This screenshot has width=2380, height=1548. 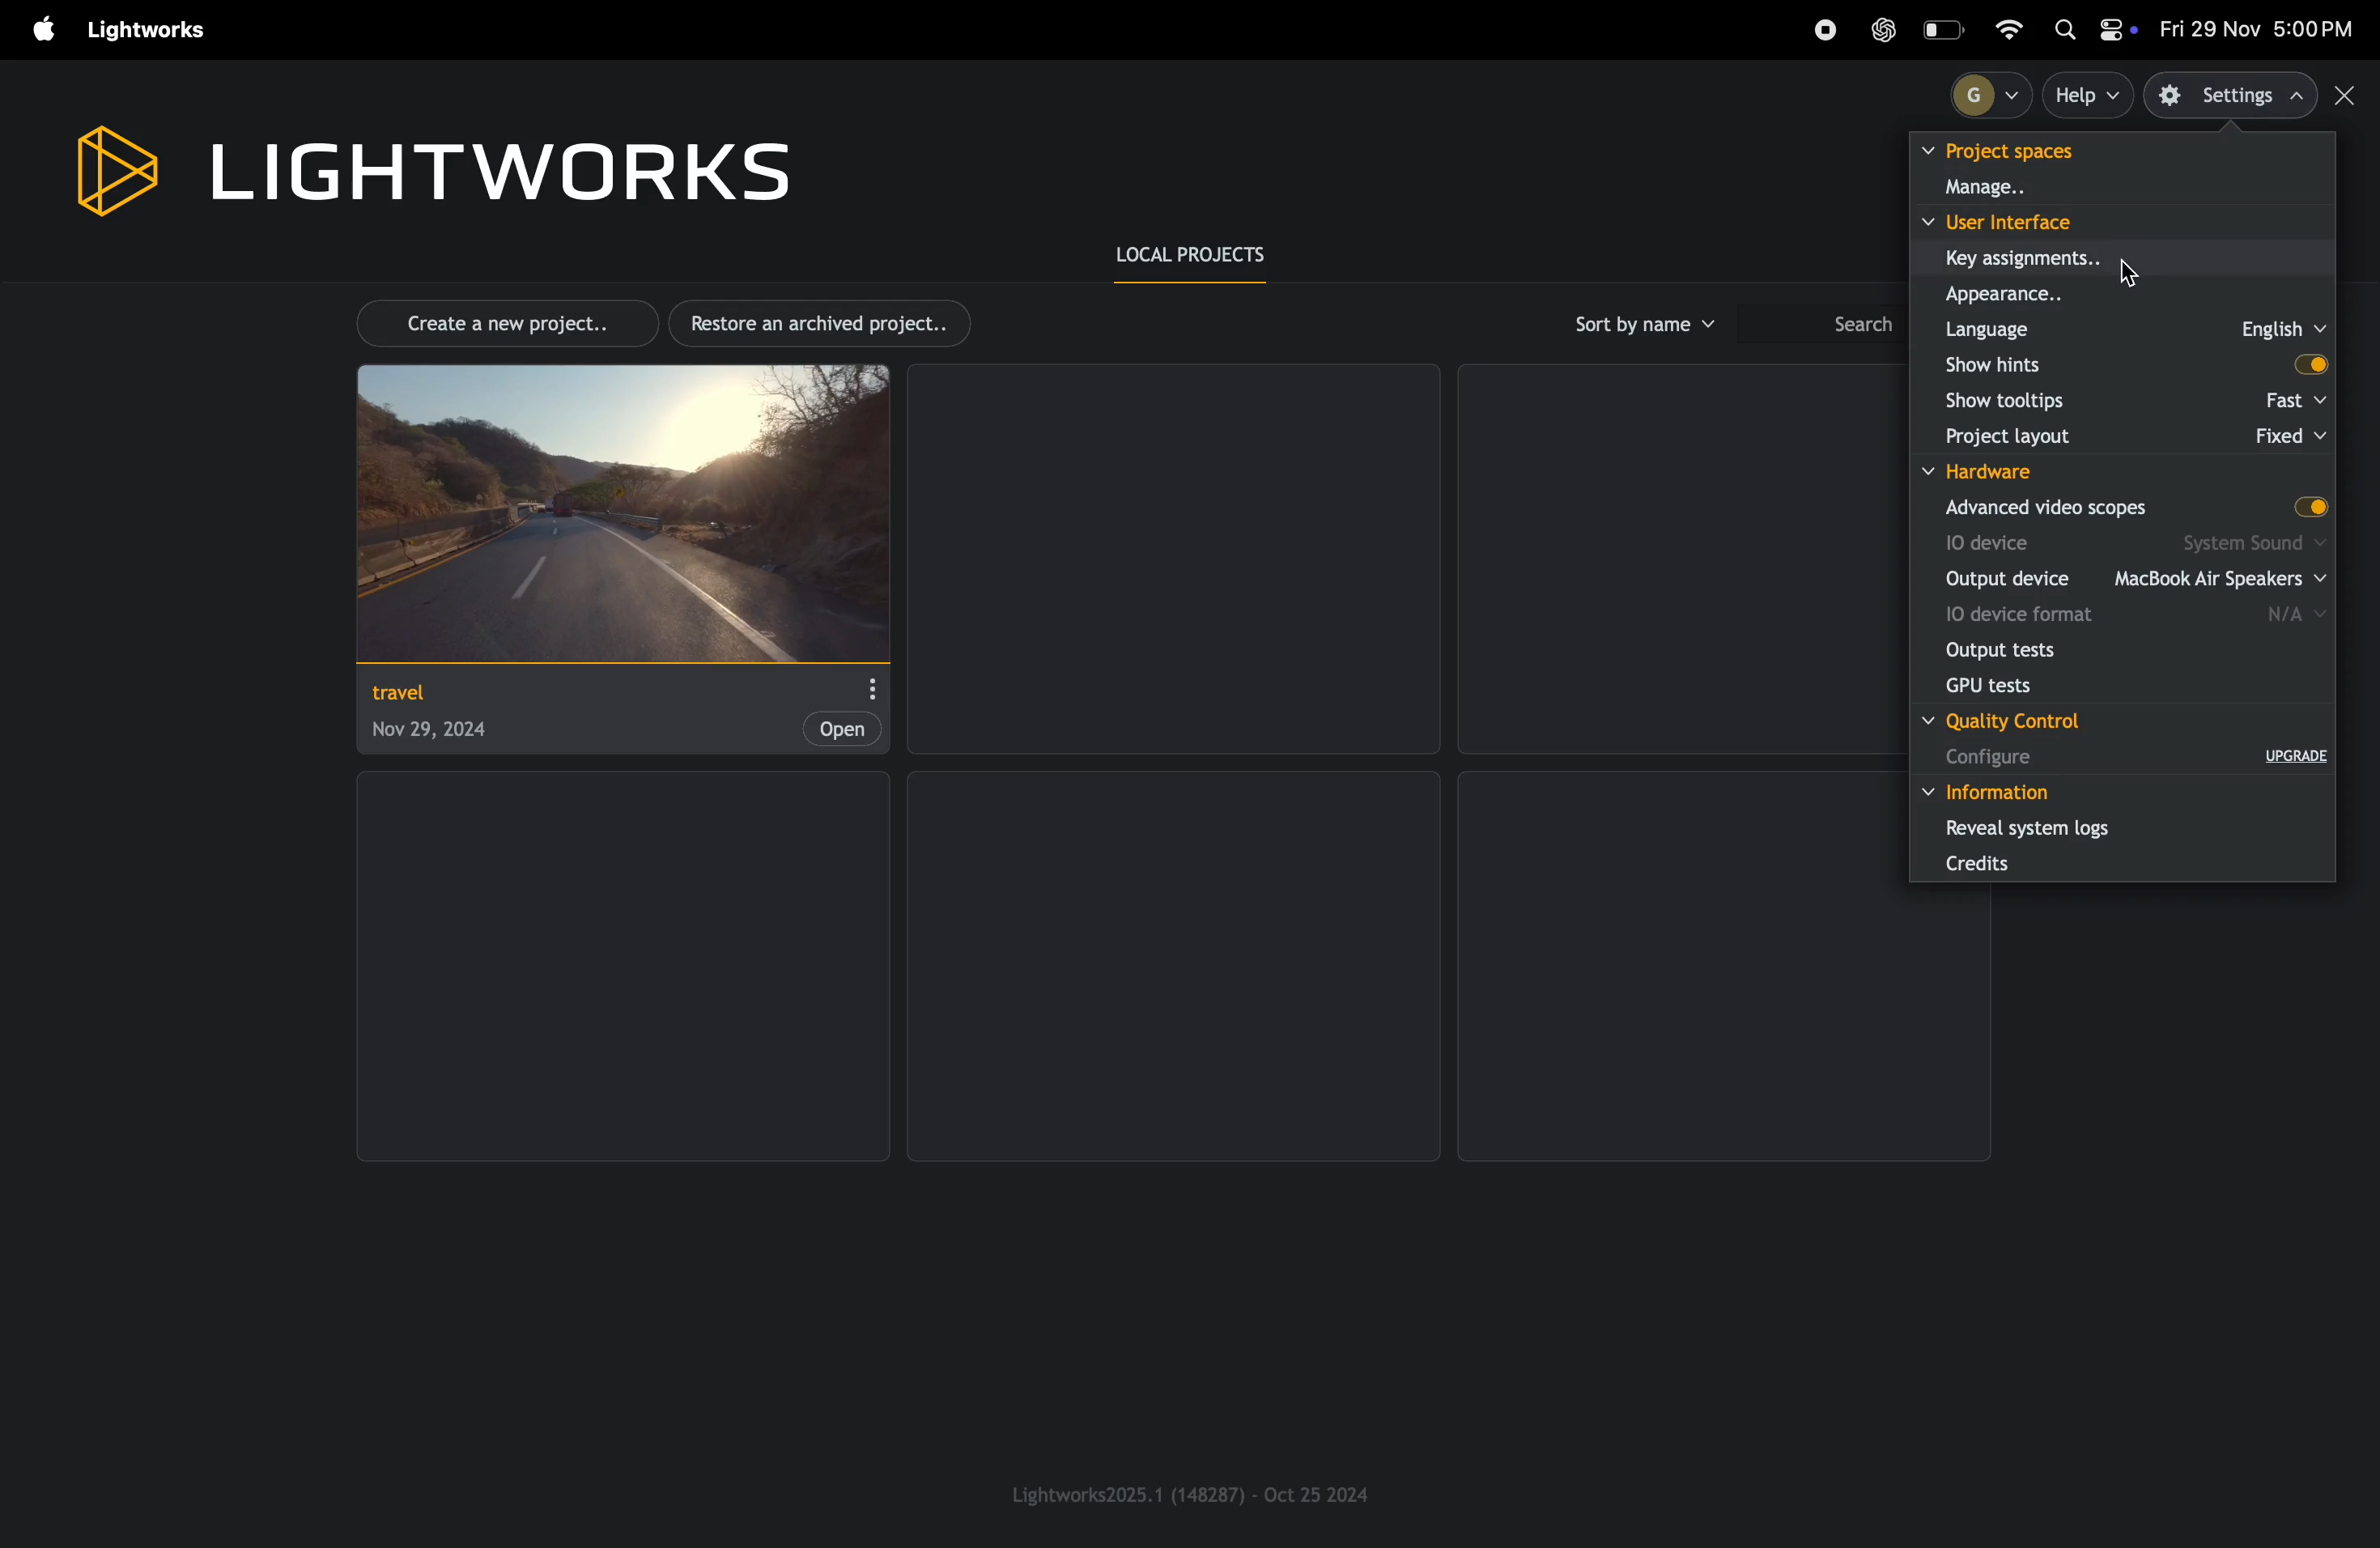 I want to click on date and time, so click(x=2260, y=30).